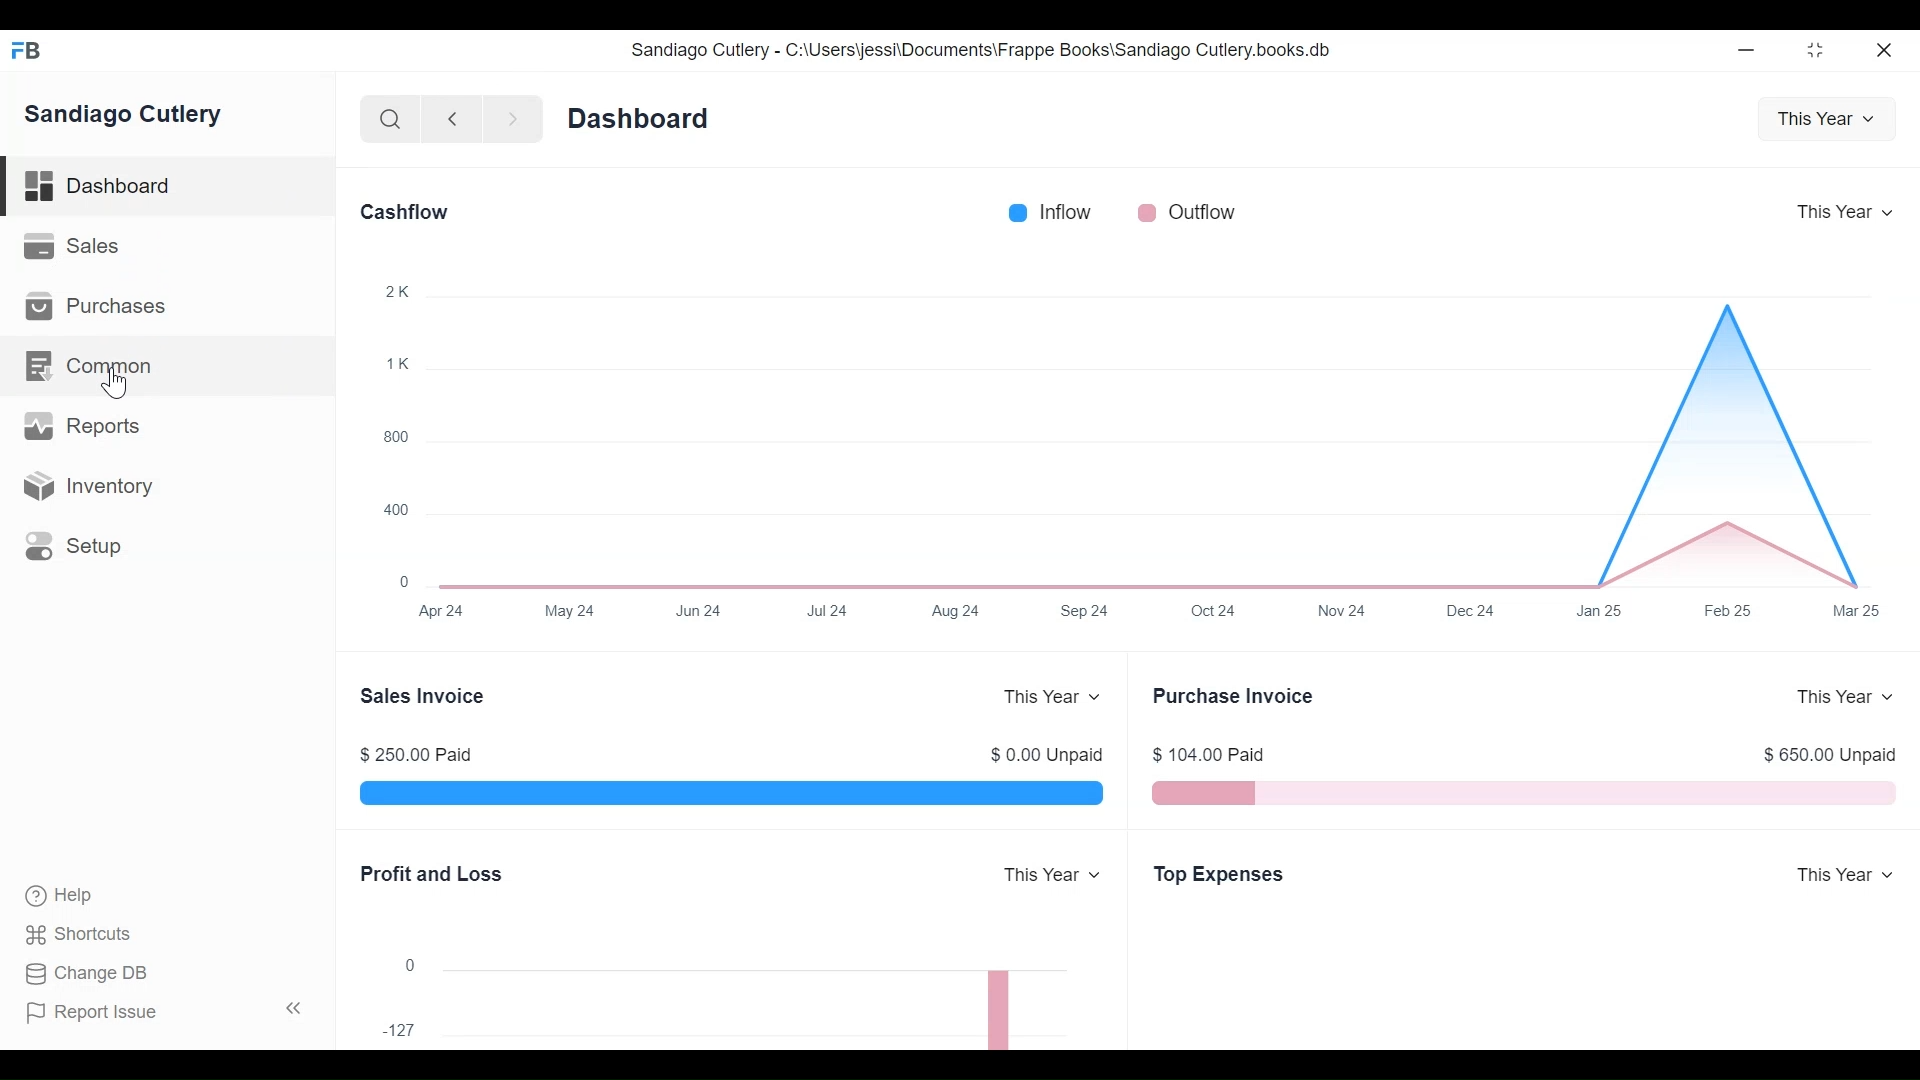  What do you see at coordinates (117, 384) in the screenshot?
I see `cursor` at bounding box center [117, 384].